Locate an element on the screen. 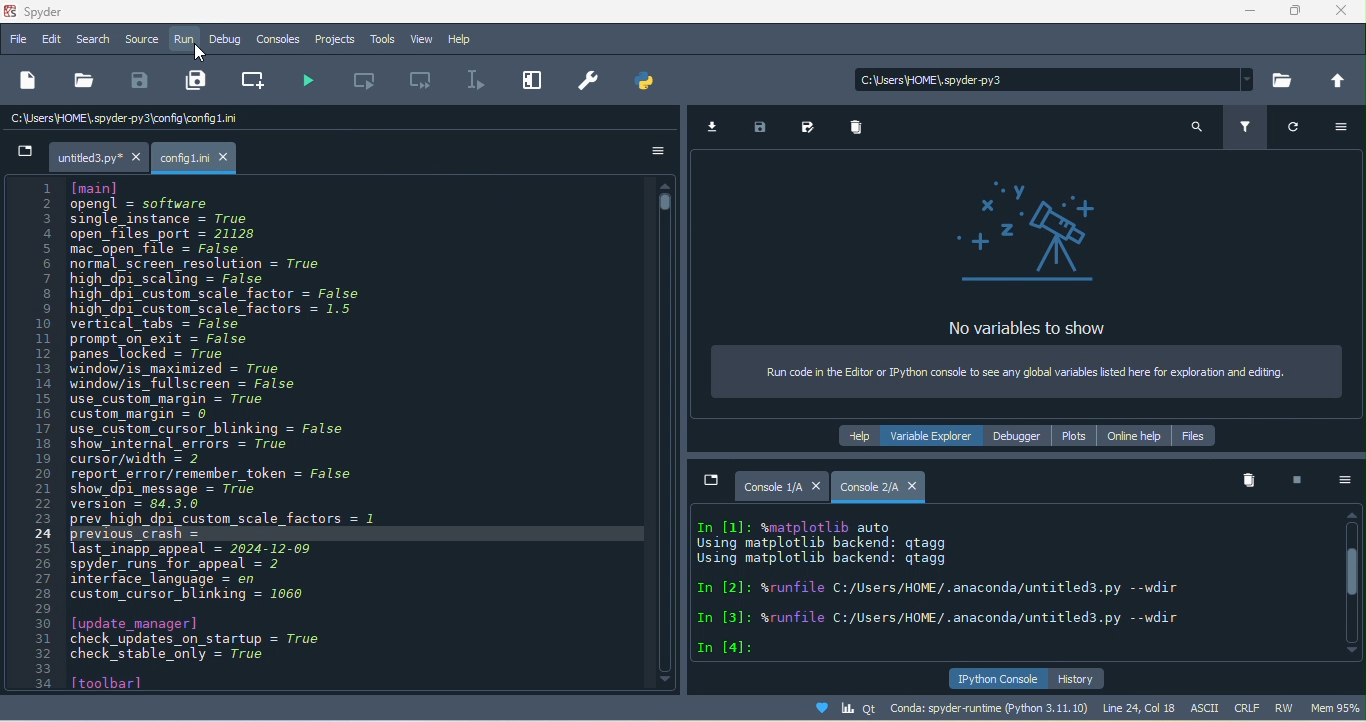  help is located at coordinates (860, 437).